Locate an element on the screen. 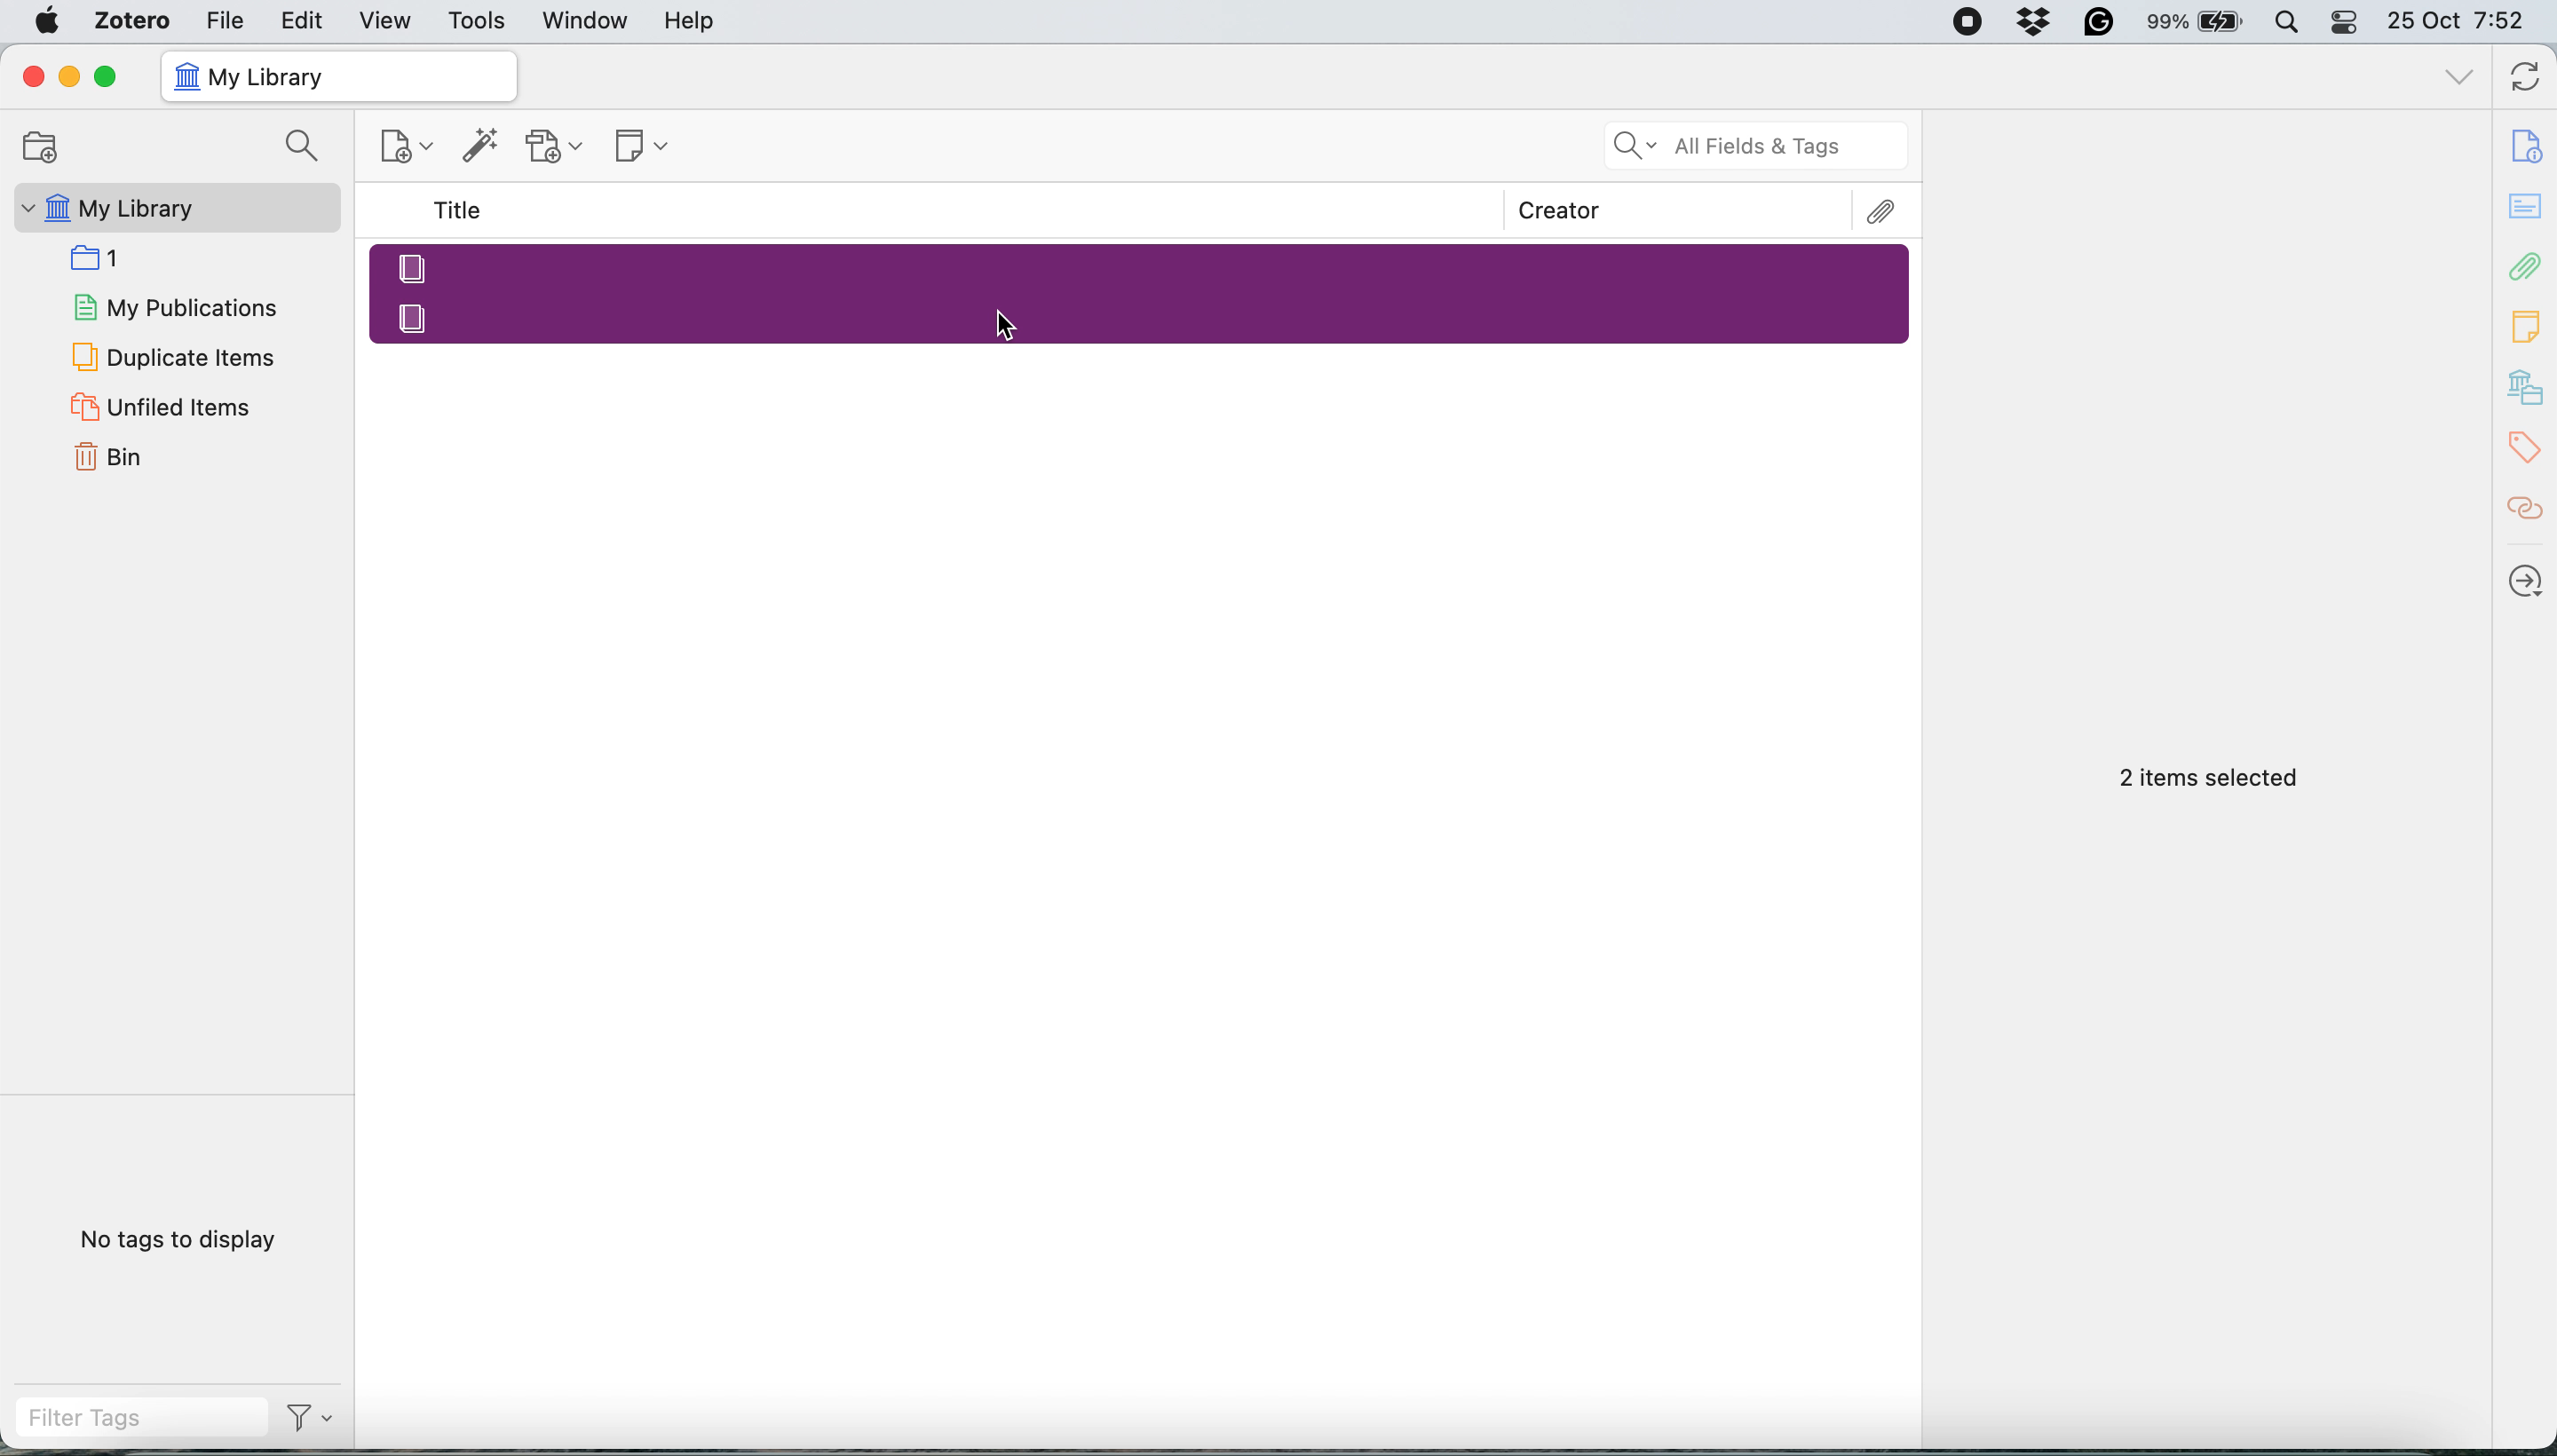 Image resolution: width=2557 pixels, height=1456 pixels. Spotlight Search is located at coordinates (2285, 22).